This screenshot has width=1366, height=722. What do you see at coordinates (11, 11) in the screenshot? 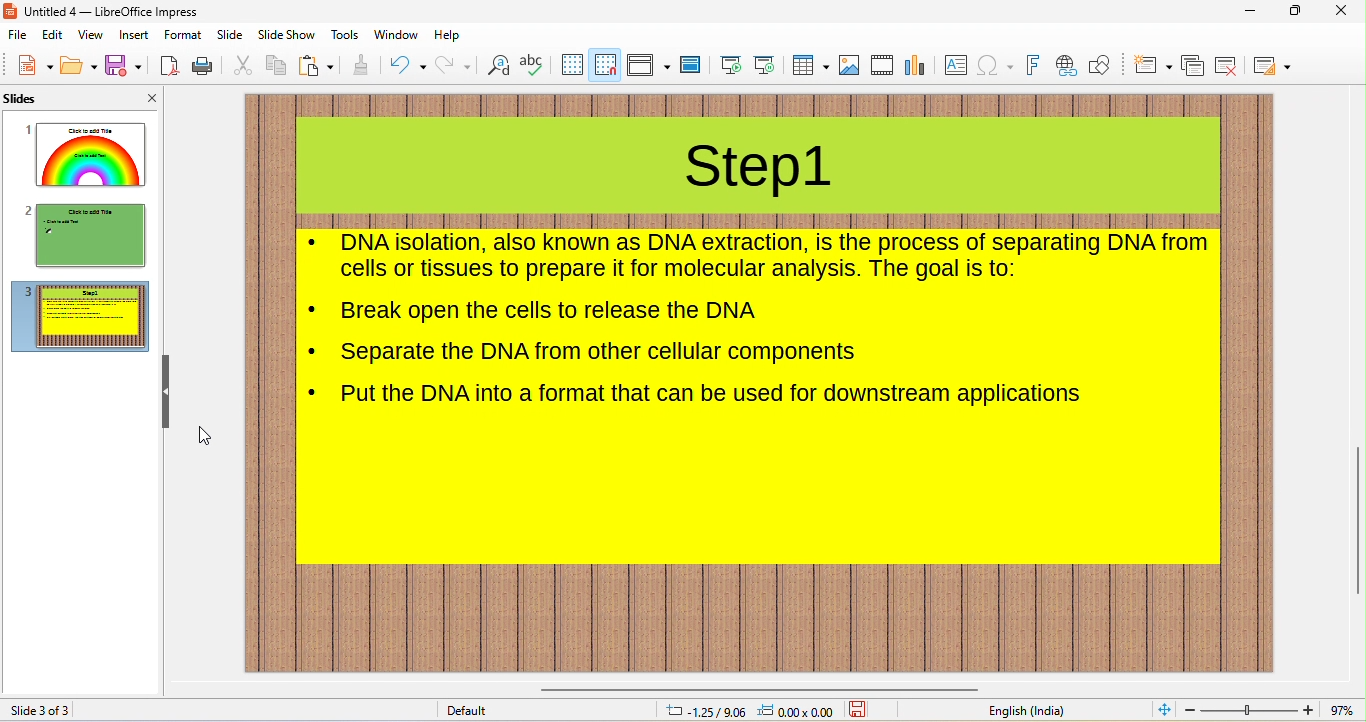
I see `logo` at bounding box center [11, 11].